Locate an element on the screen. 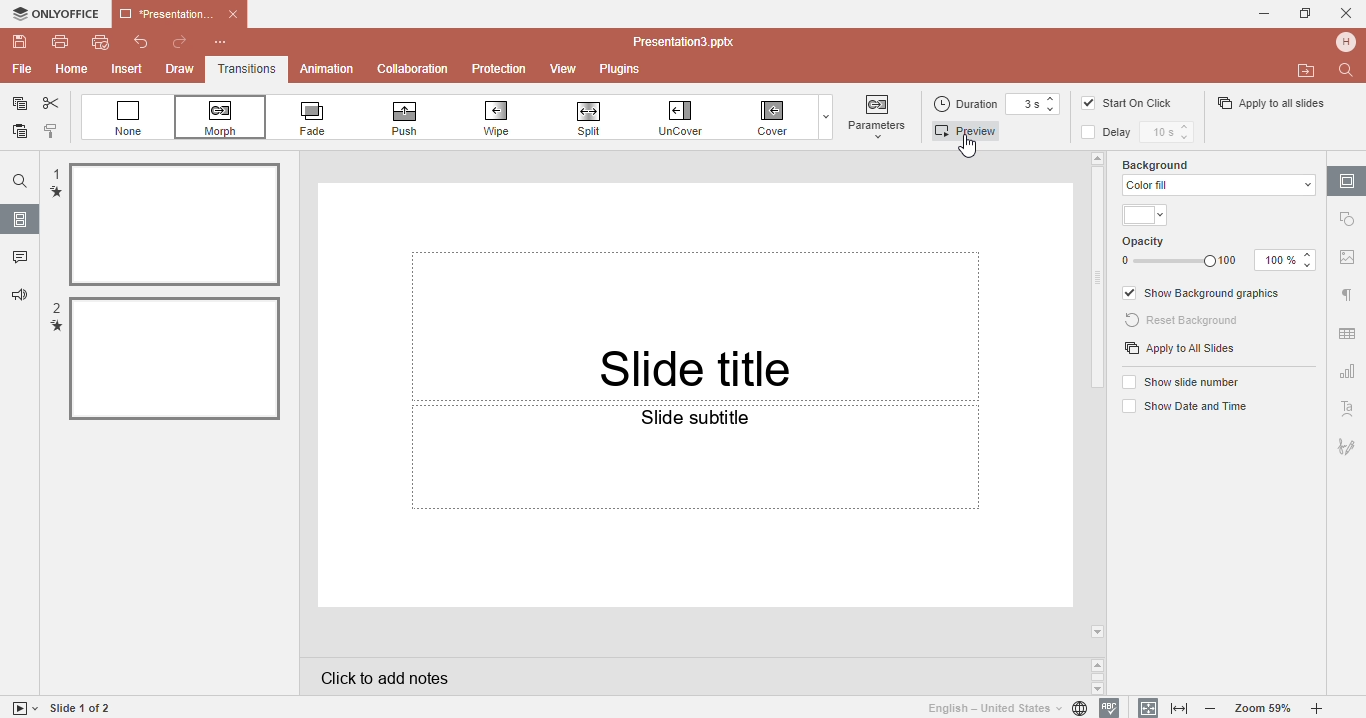 The image size is (1366, 718). Start slide show is located at coordinates (21, 708).